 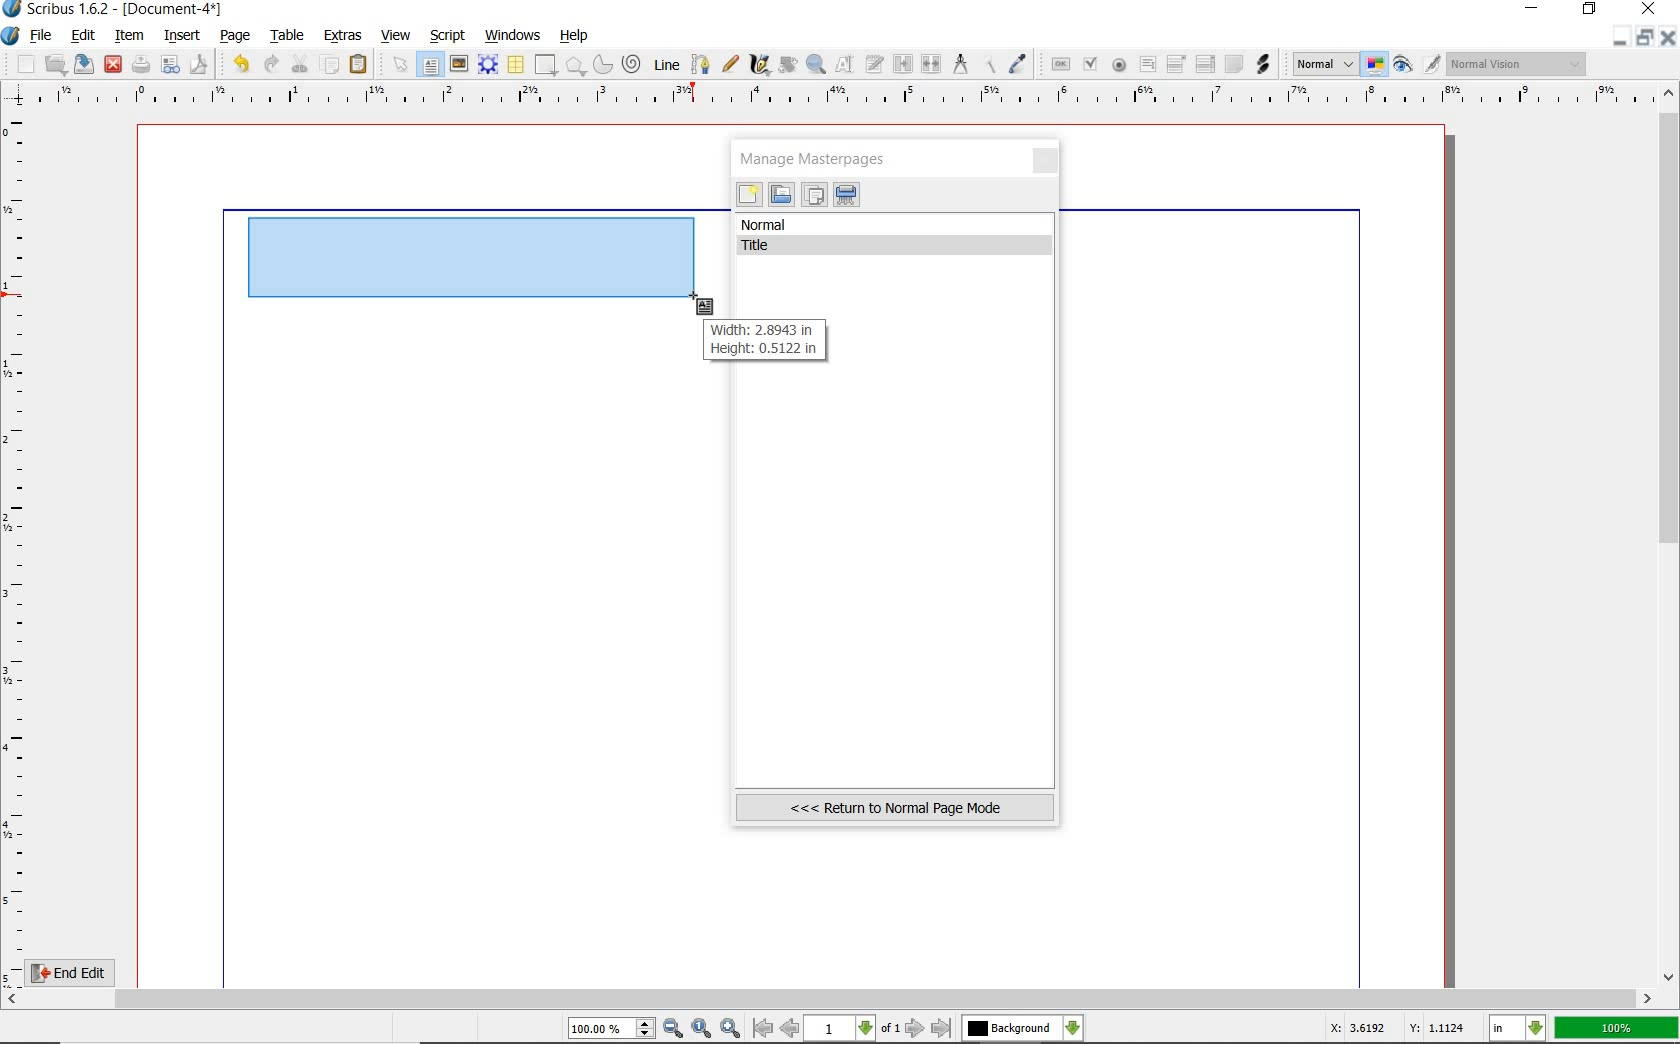 I want to click on ruler, so click(x=18, y=546).